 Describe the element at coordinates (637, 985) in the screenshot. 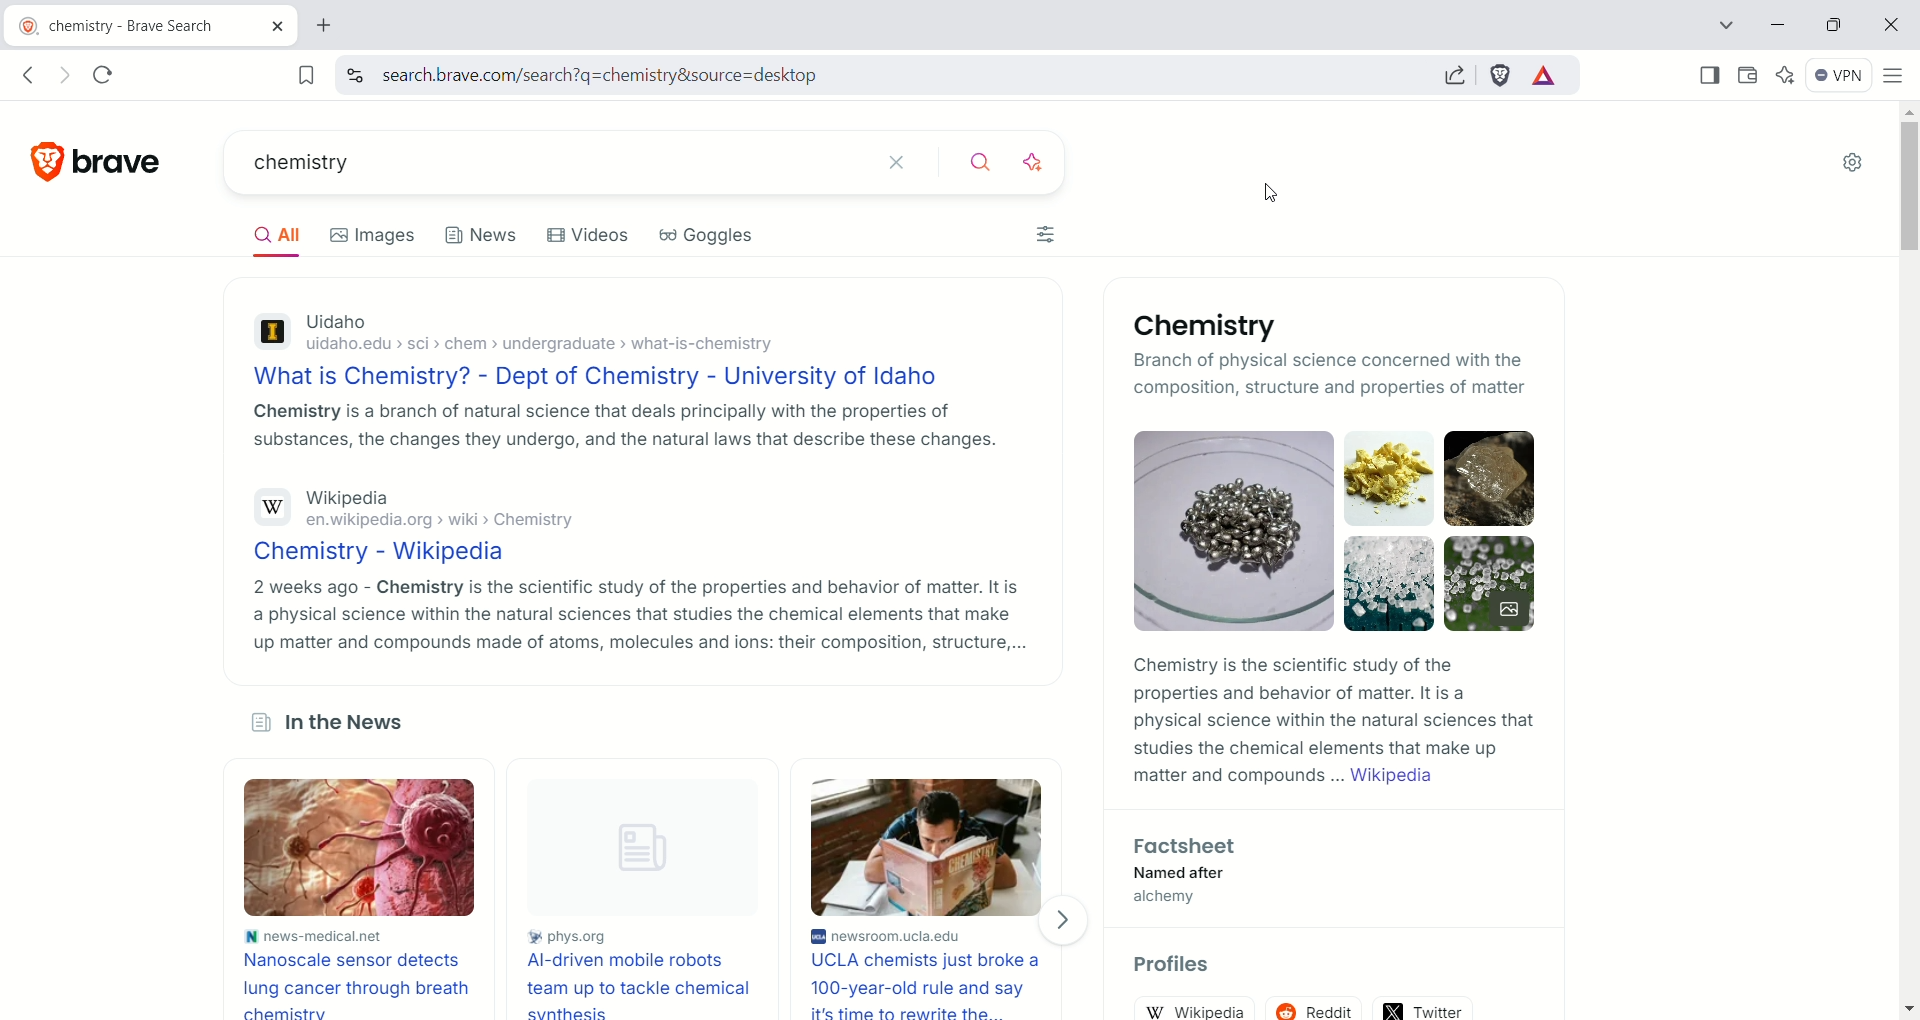

I see `AI-Driven mobile robots team up to tackle chemical synthesis` at that location.